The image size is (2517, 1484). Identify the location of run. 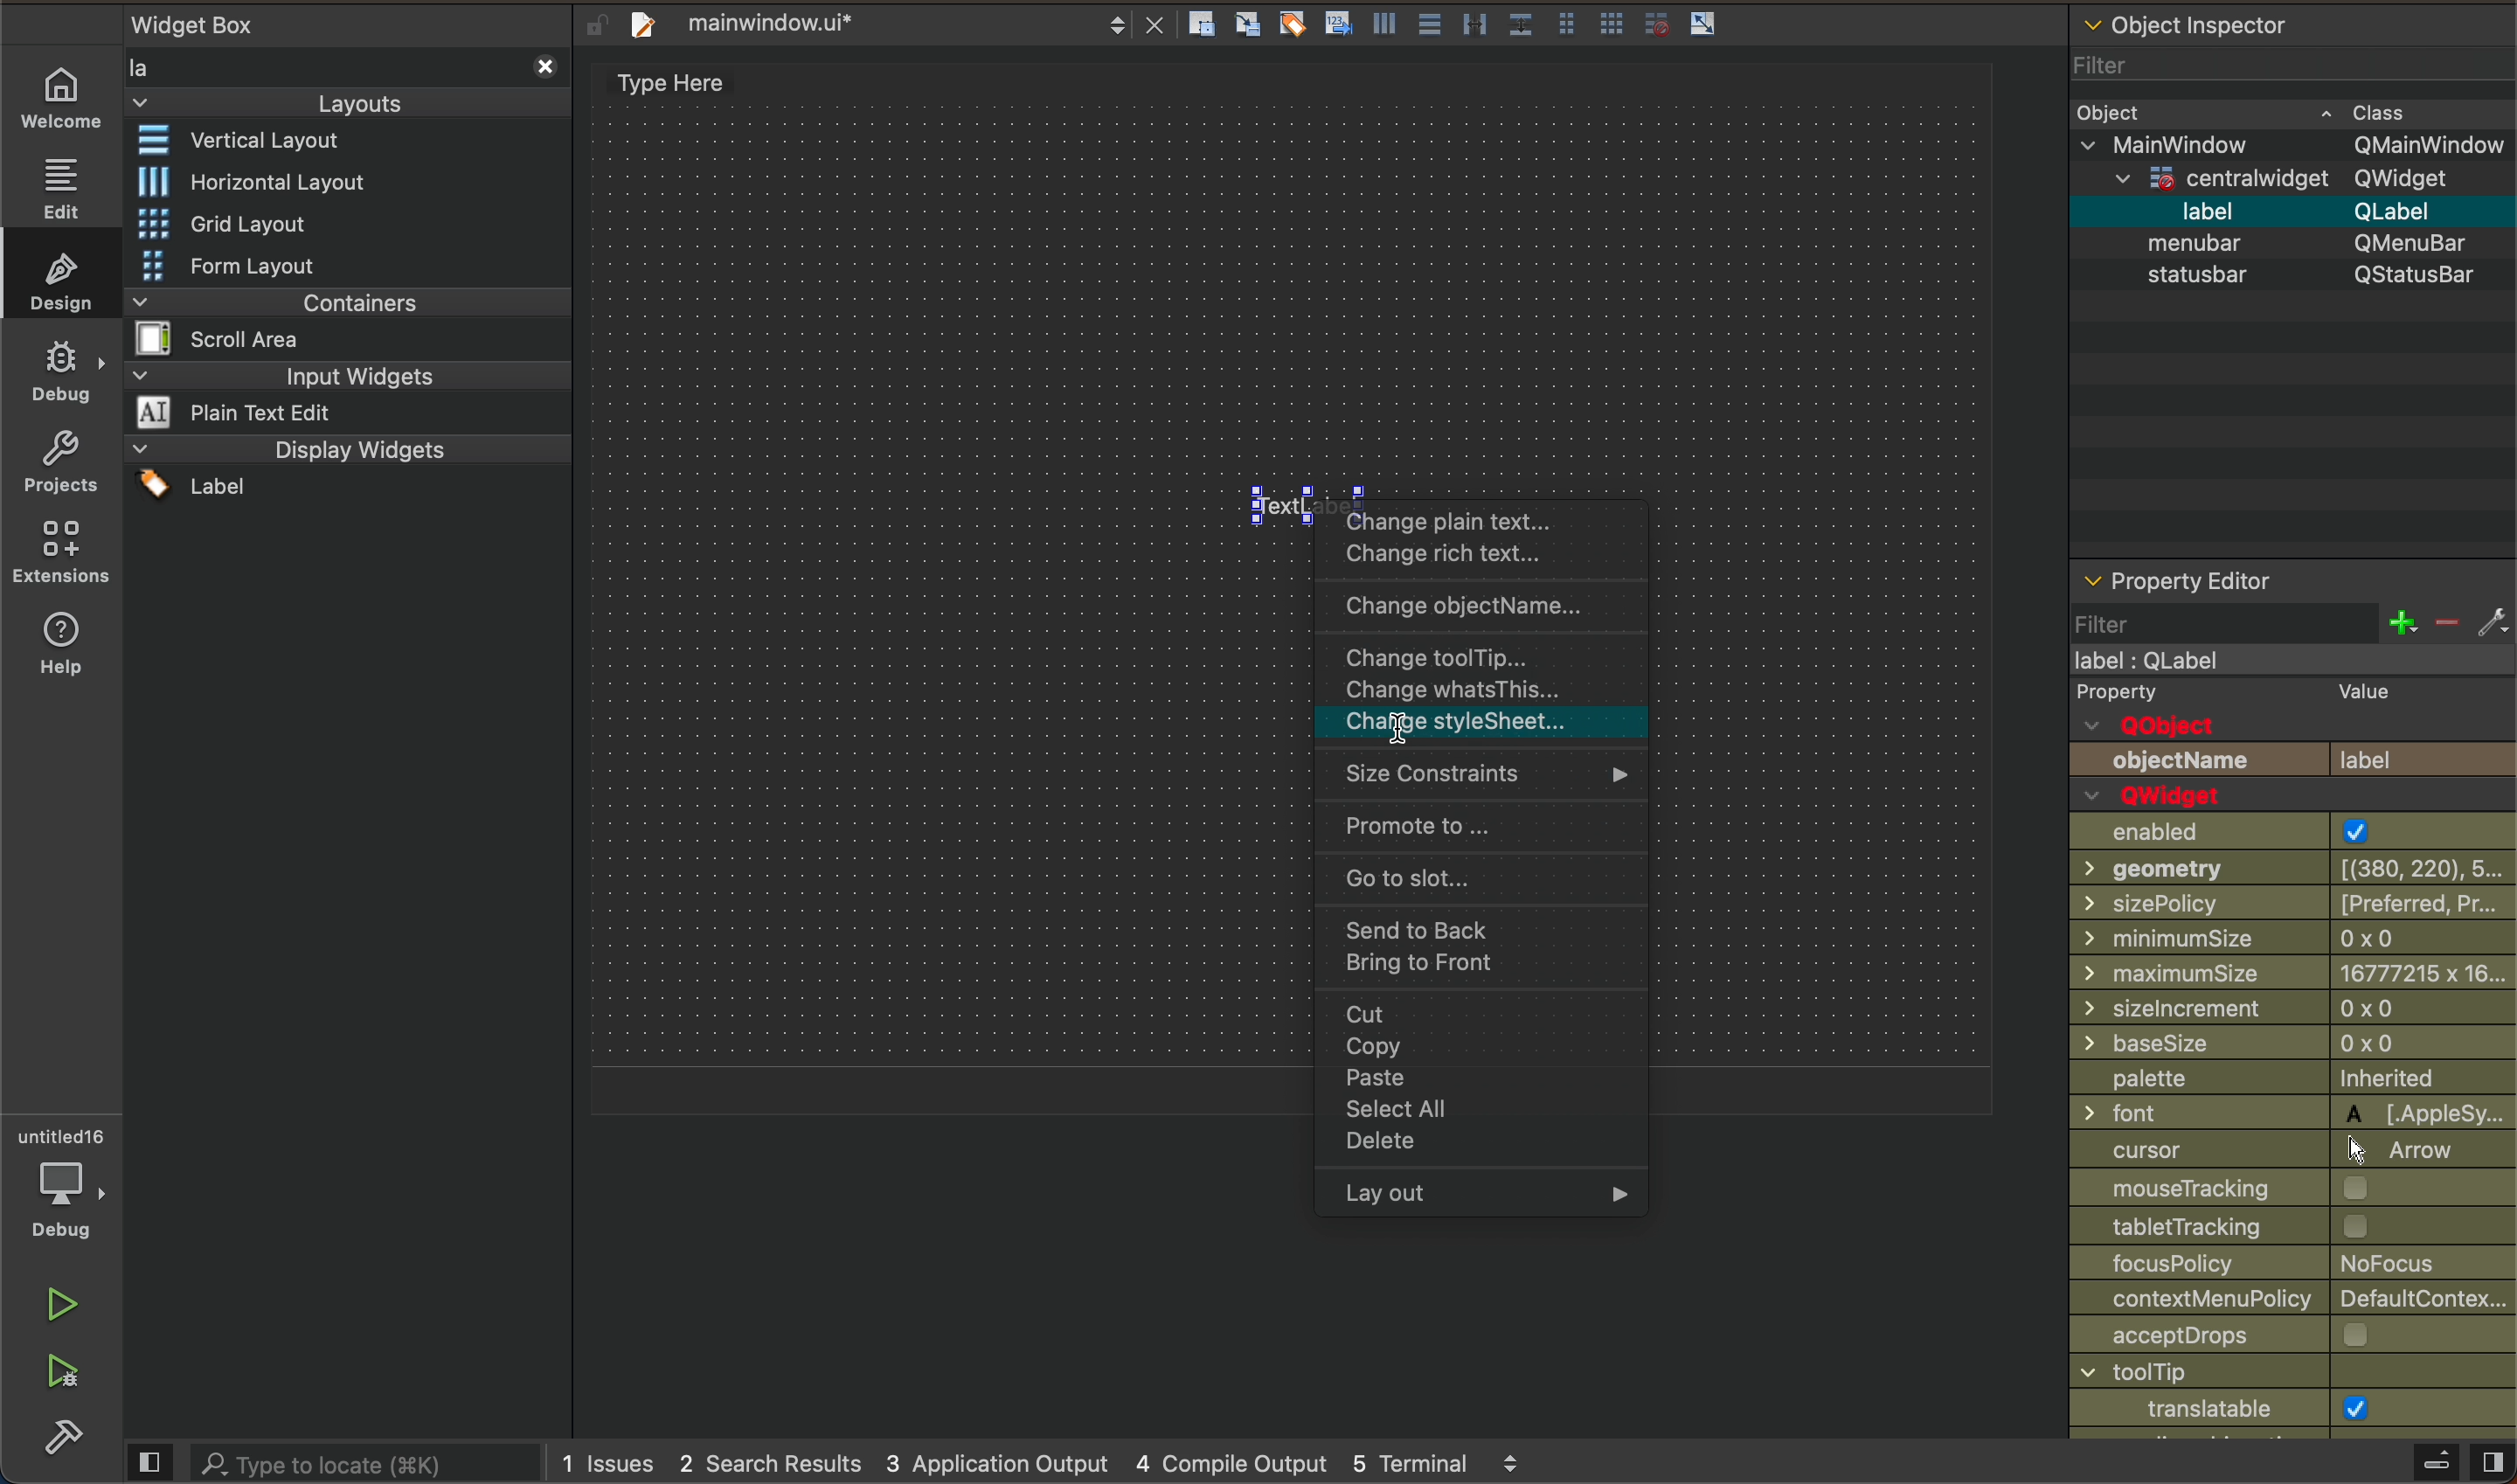
(61, 1310).